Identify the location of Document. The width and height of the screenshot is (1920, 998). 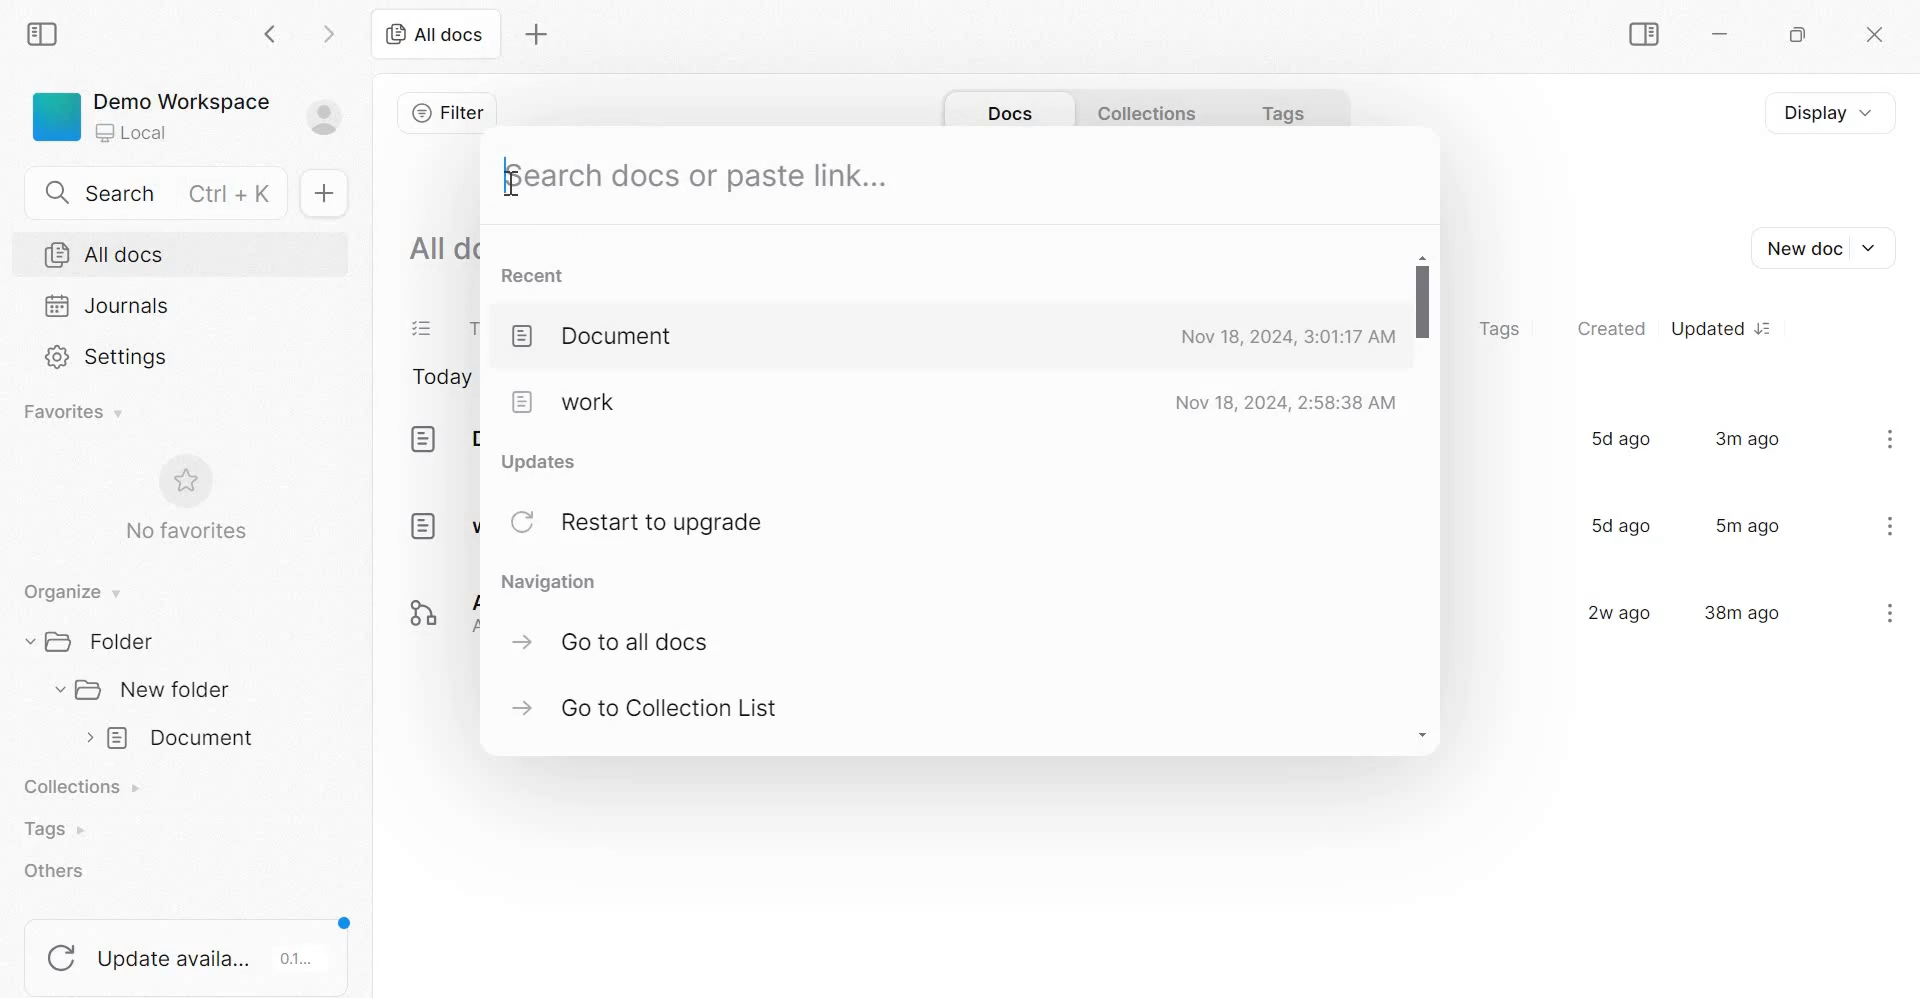
(601, 339).